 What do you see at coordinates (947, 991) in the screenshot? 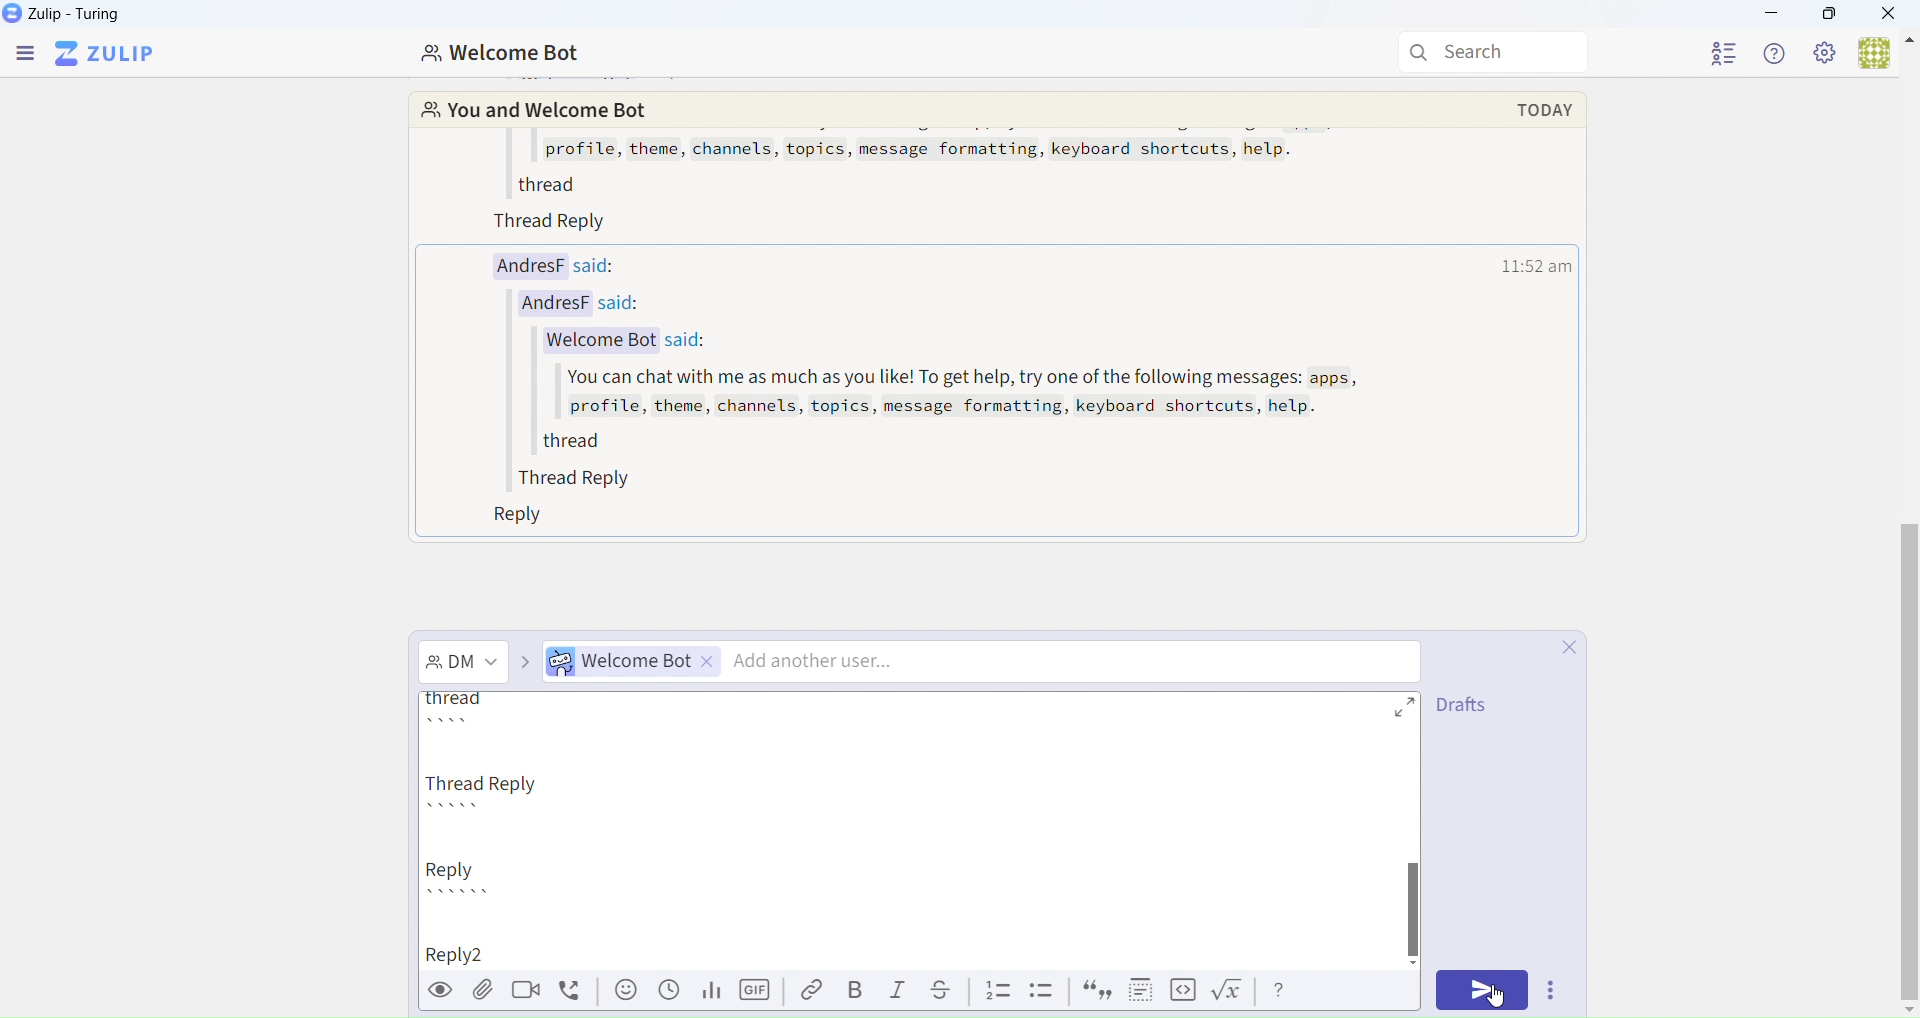
I see `Underline` at bounding box center [947, 991].